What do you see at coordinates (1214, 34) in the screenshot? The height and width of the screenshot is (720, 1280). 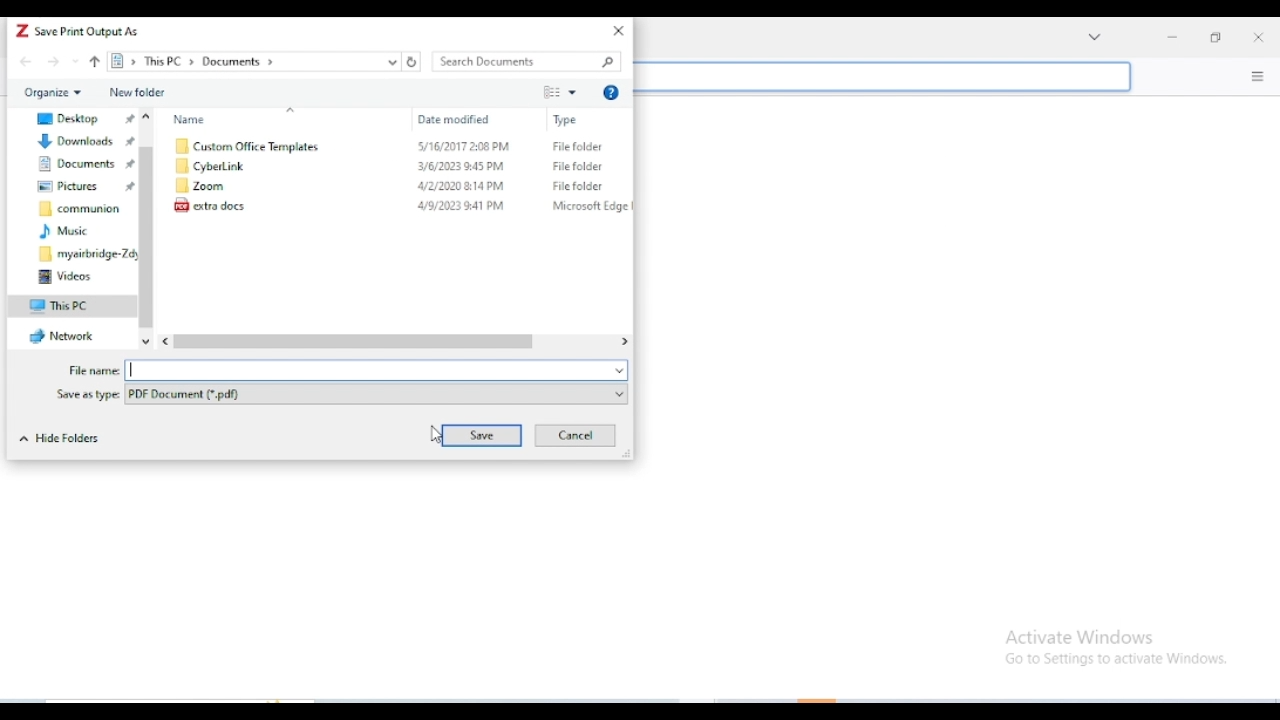 I see `maximize` at bounding box center [1214, 34].